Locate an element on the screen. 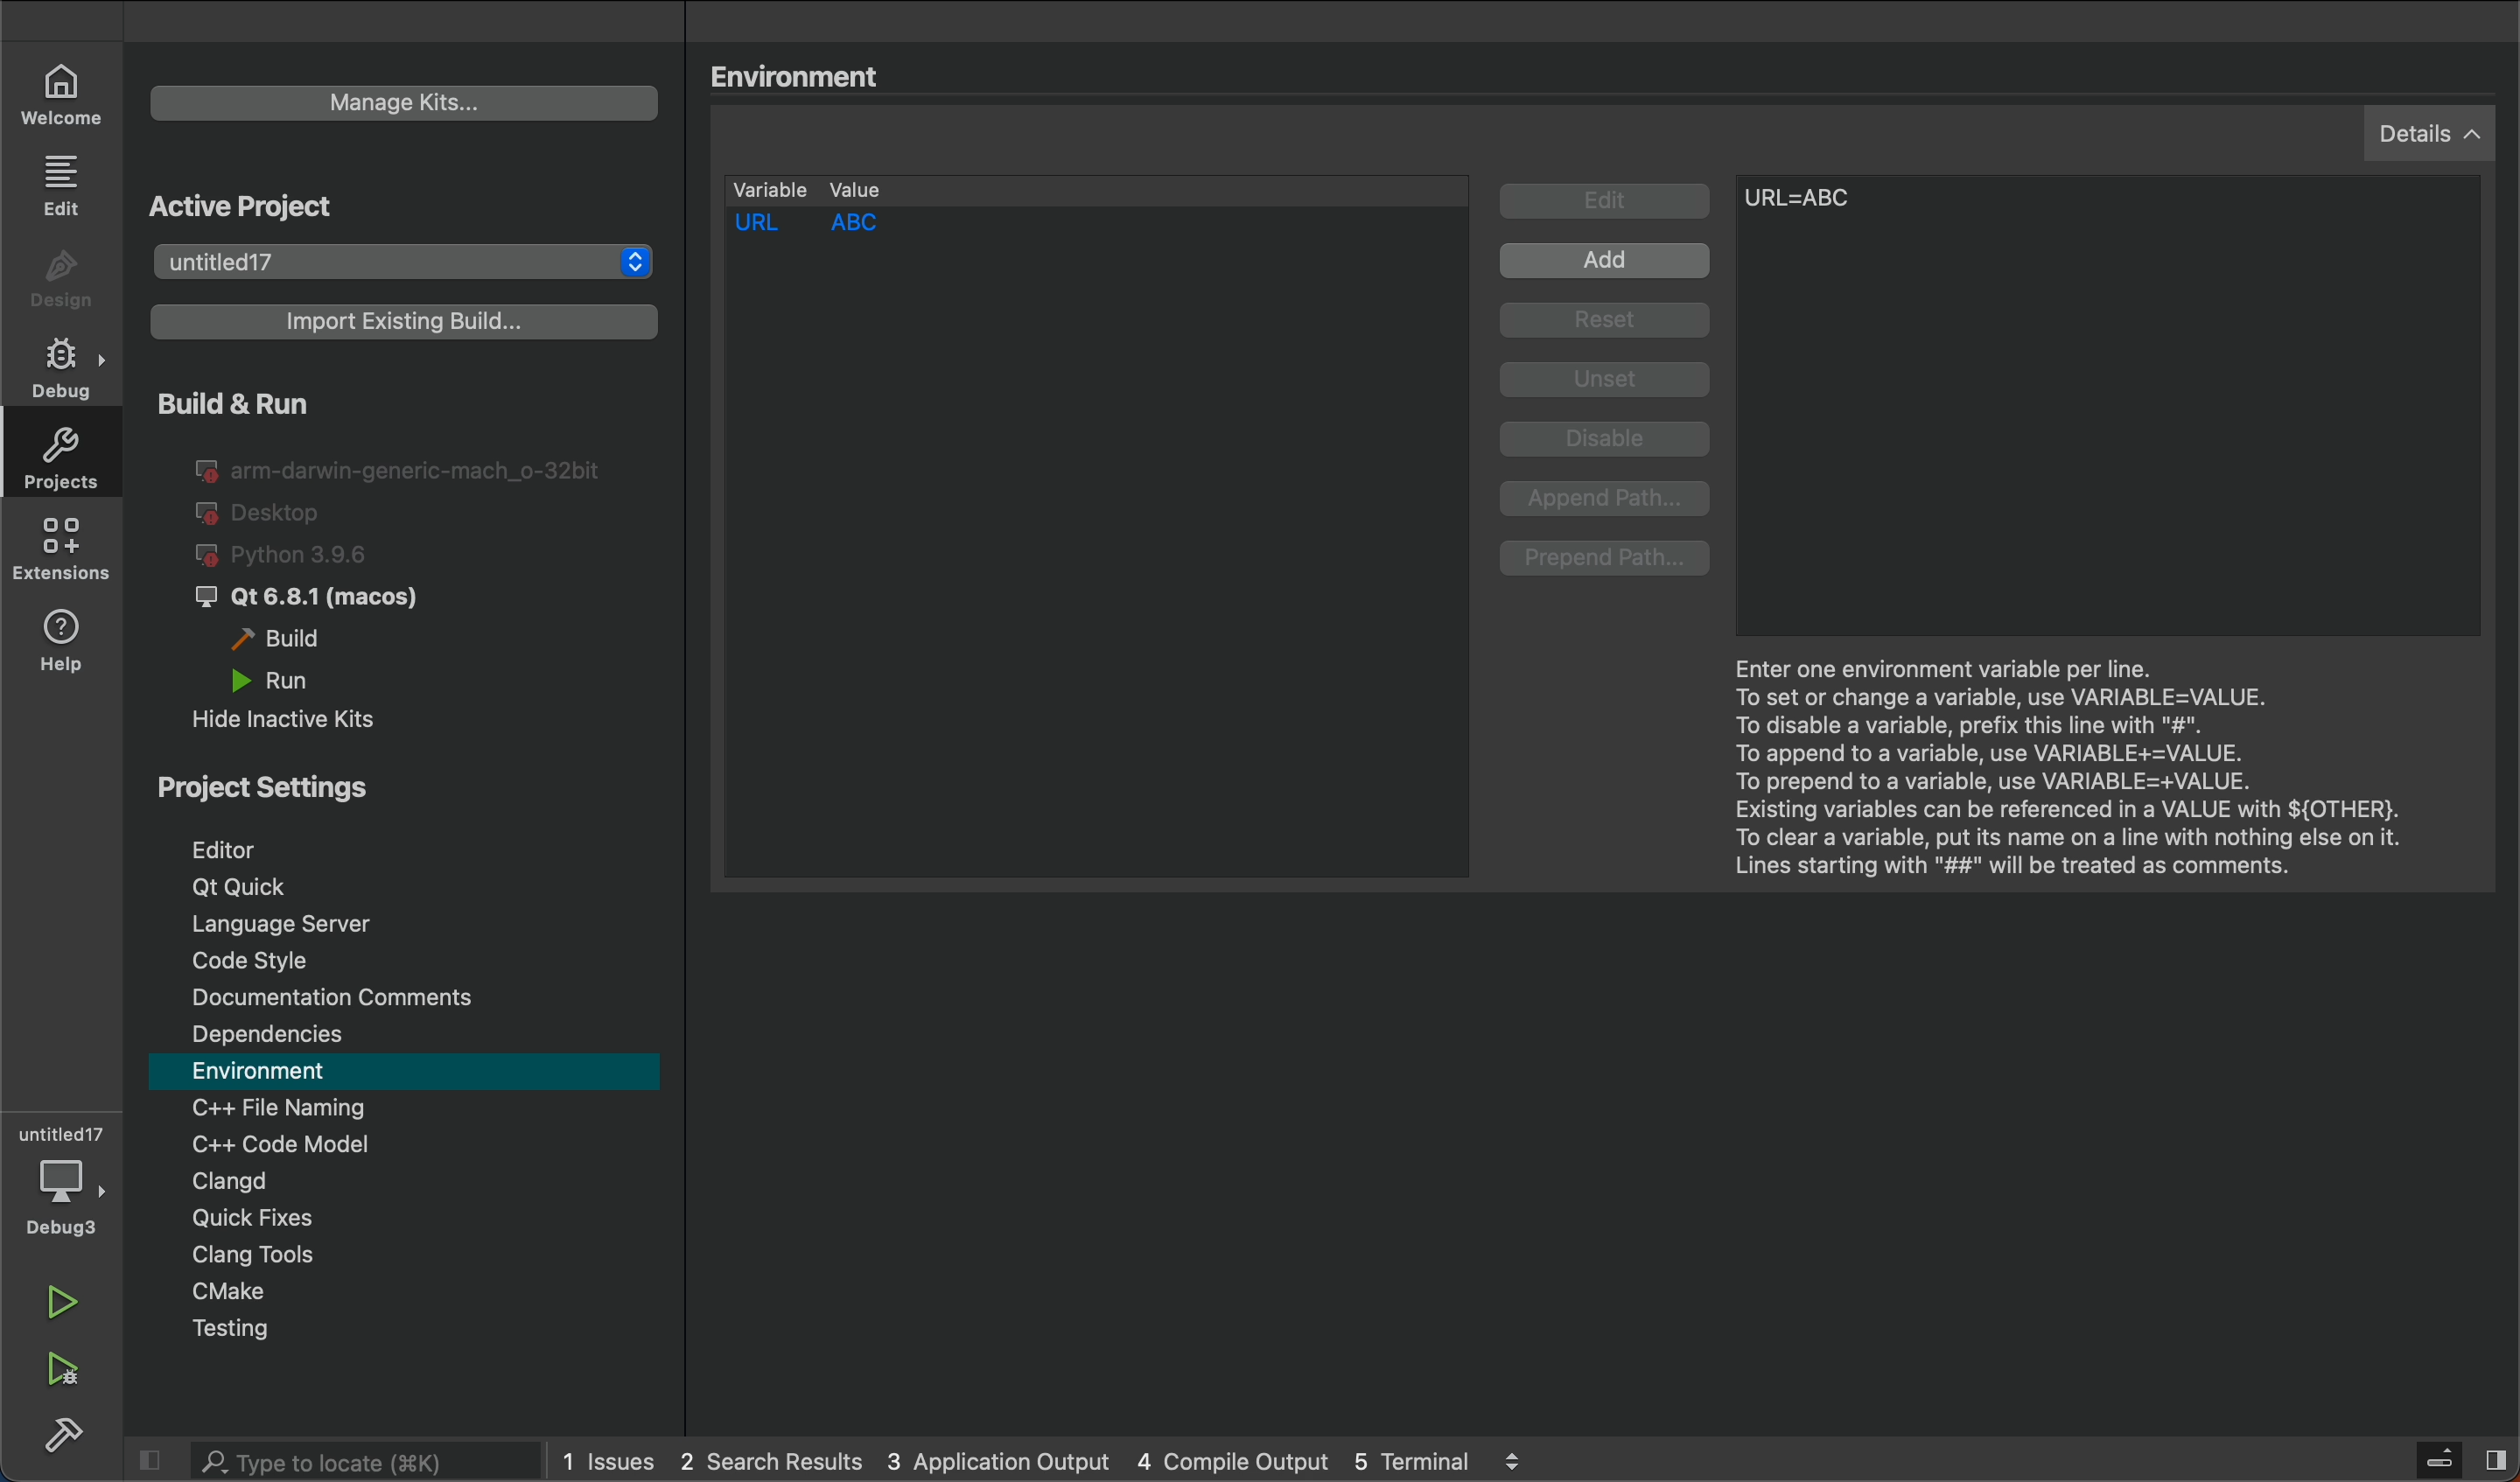 The height and width of the screenshot is (1482, 2520). testing is located at coordinates (417, 1330).